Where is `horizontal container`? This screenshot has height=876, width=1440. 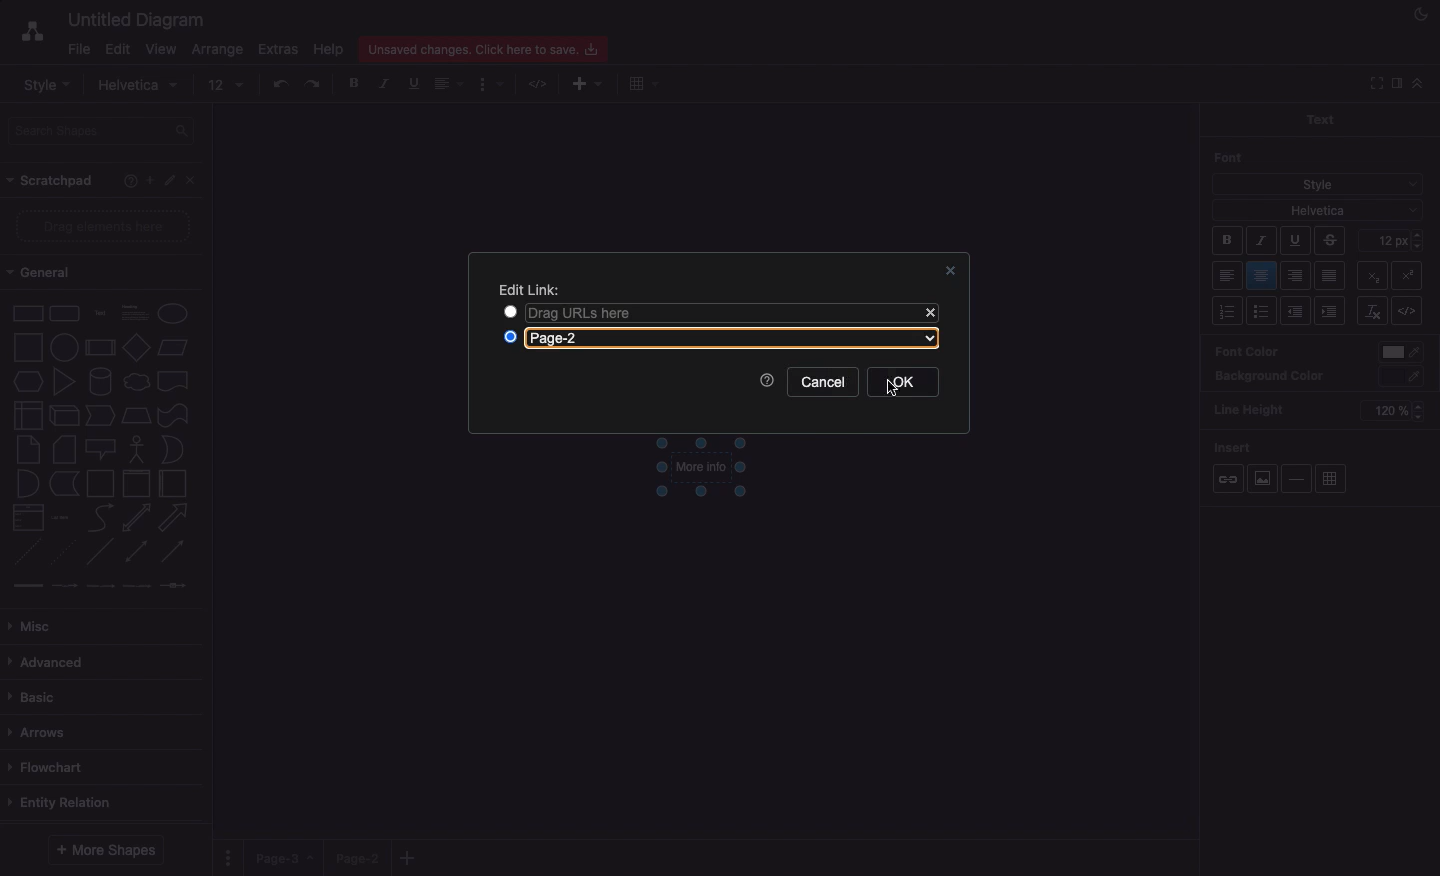 horizontal container is located at coordinates (173, 483).